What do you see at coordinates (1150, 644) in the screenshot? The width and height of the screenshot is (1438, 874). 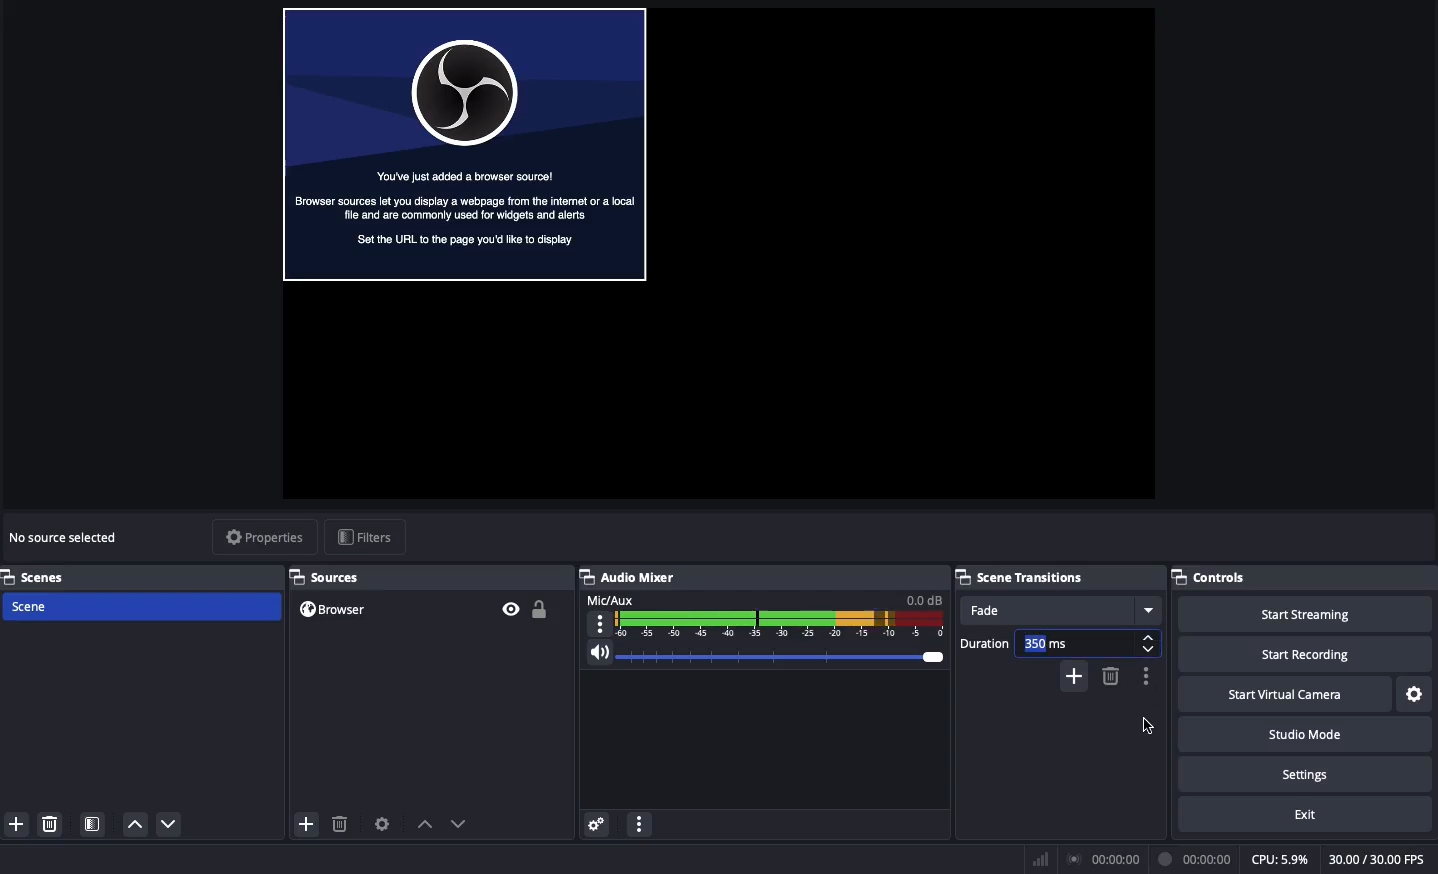 I see `Increase decrease ` at bounding box center [1150, 644].